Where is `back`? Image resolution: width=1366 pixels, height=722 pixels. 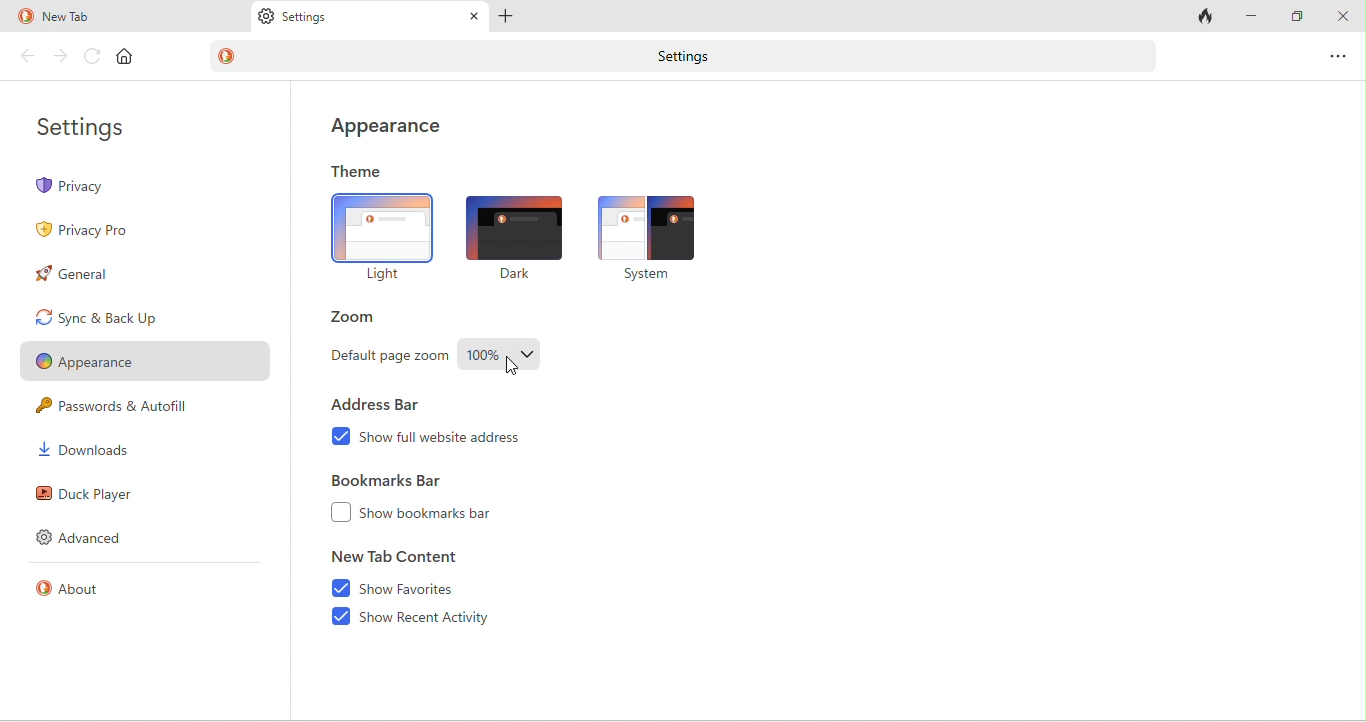
back is located at coordinates (29, 57).